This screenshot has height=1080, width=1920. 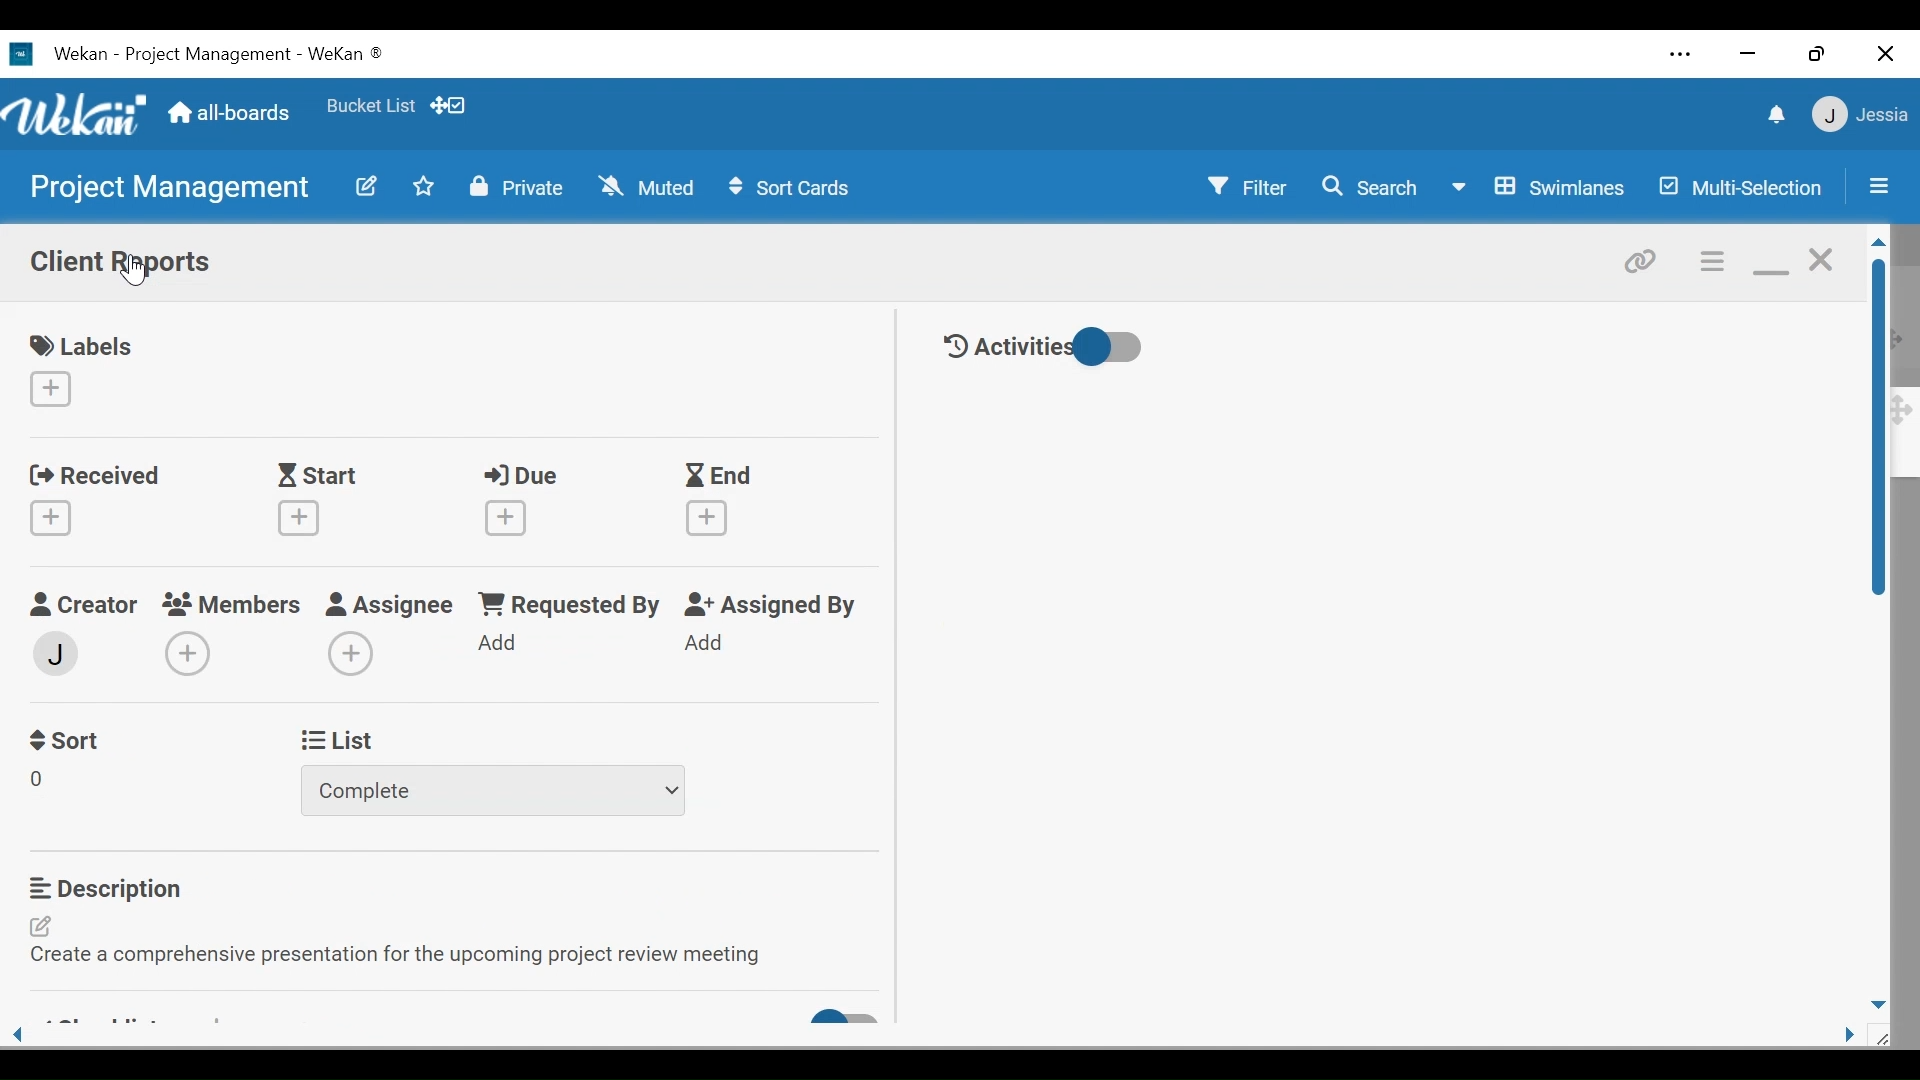 I want to click on Wekan logo, so click(x=77, y=114).